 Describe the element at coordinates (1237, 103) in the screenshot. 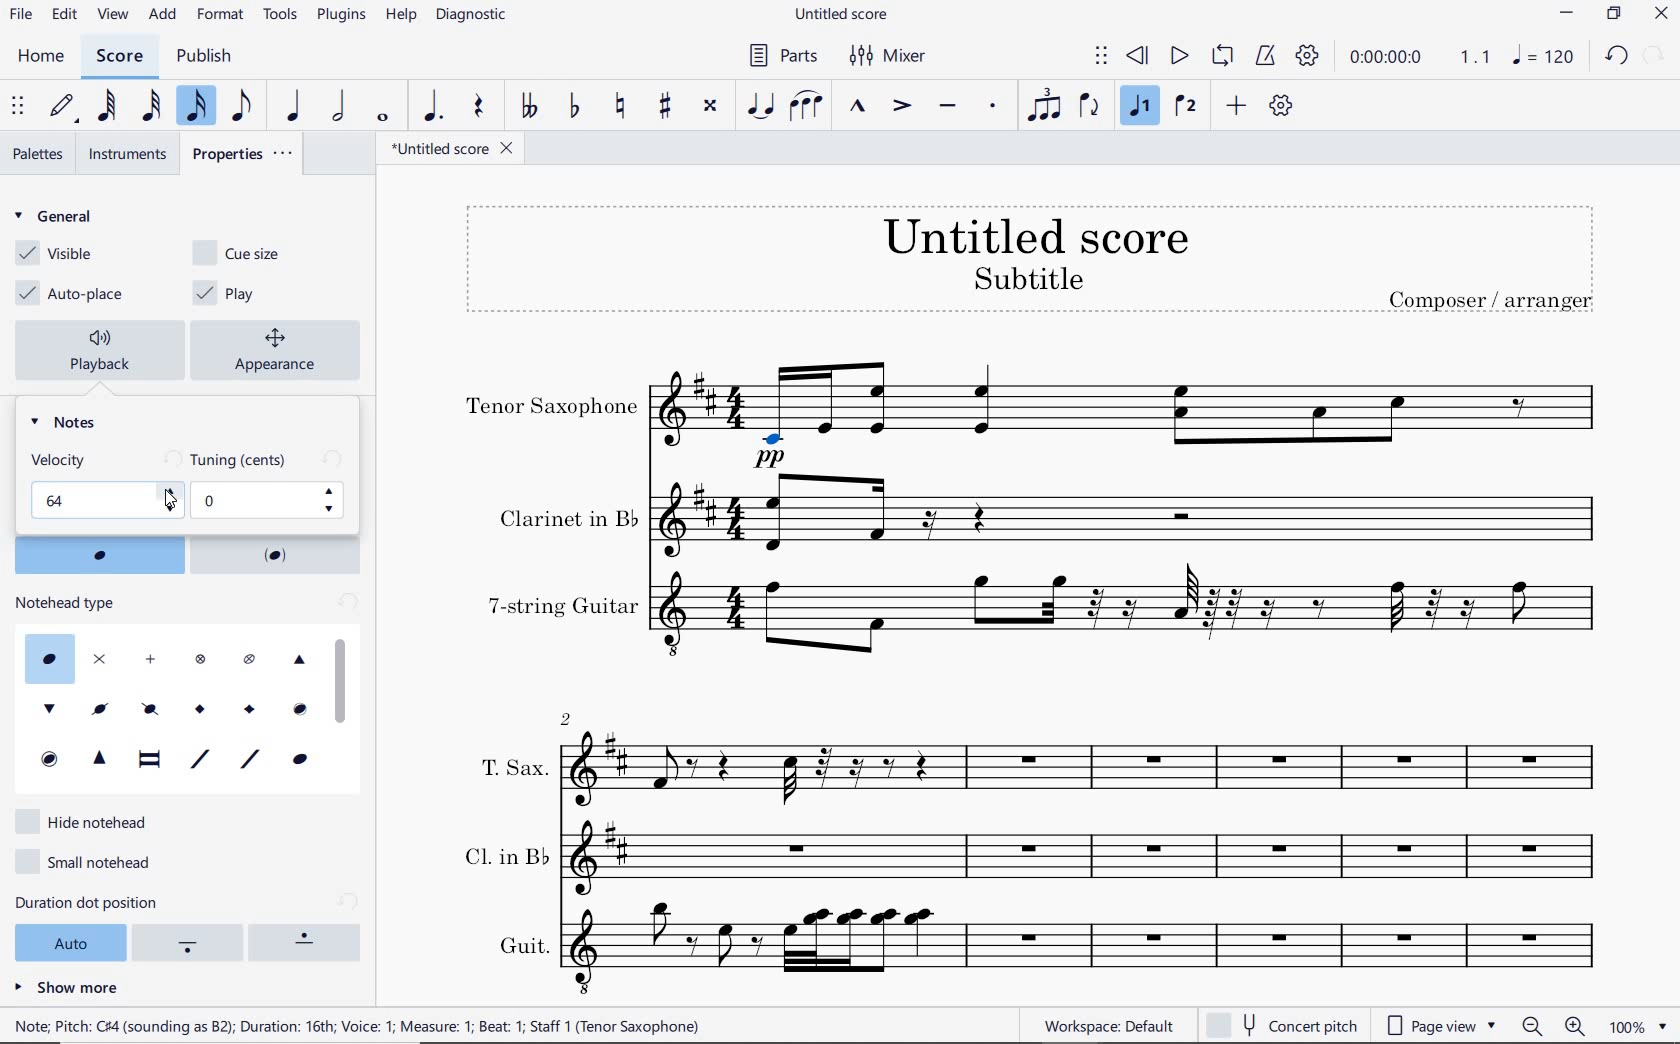

I see `ADD` at that location.